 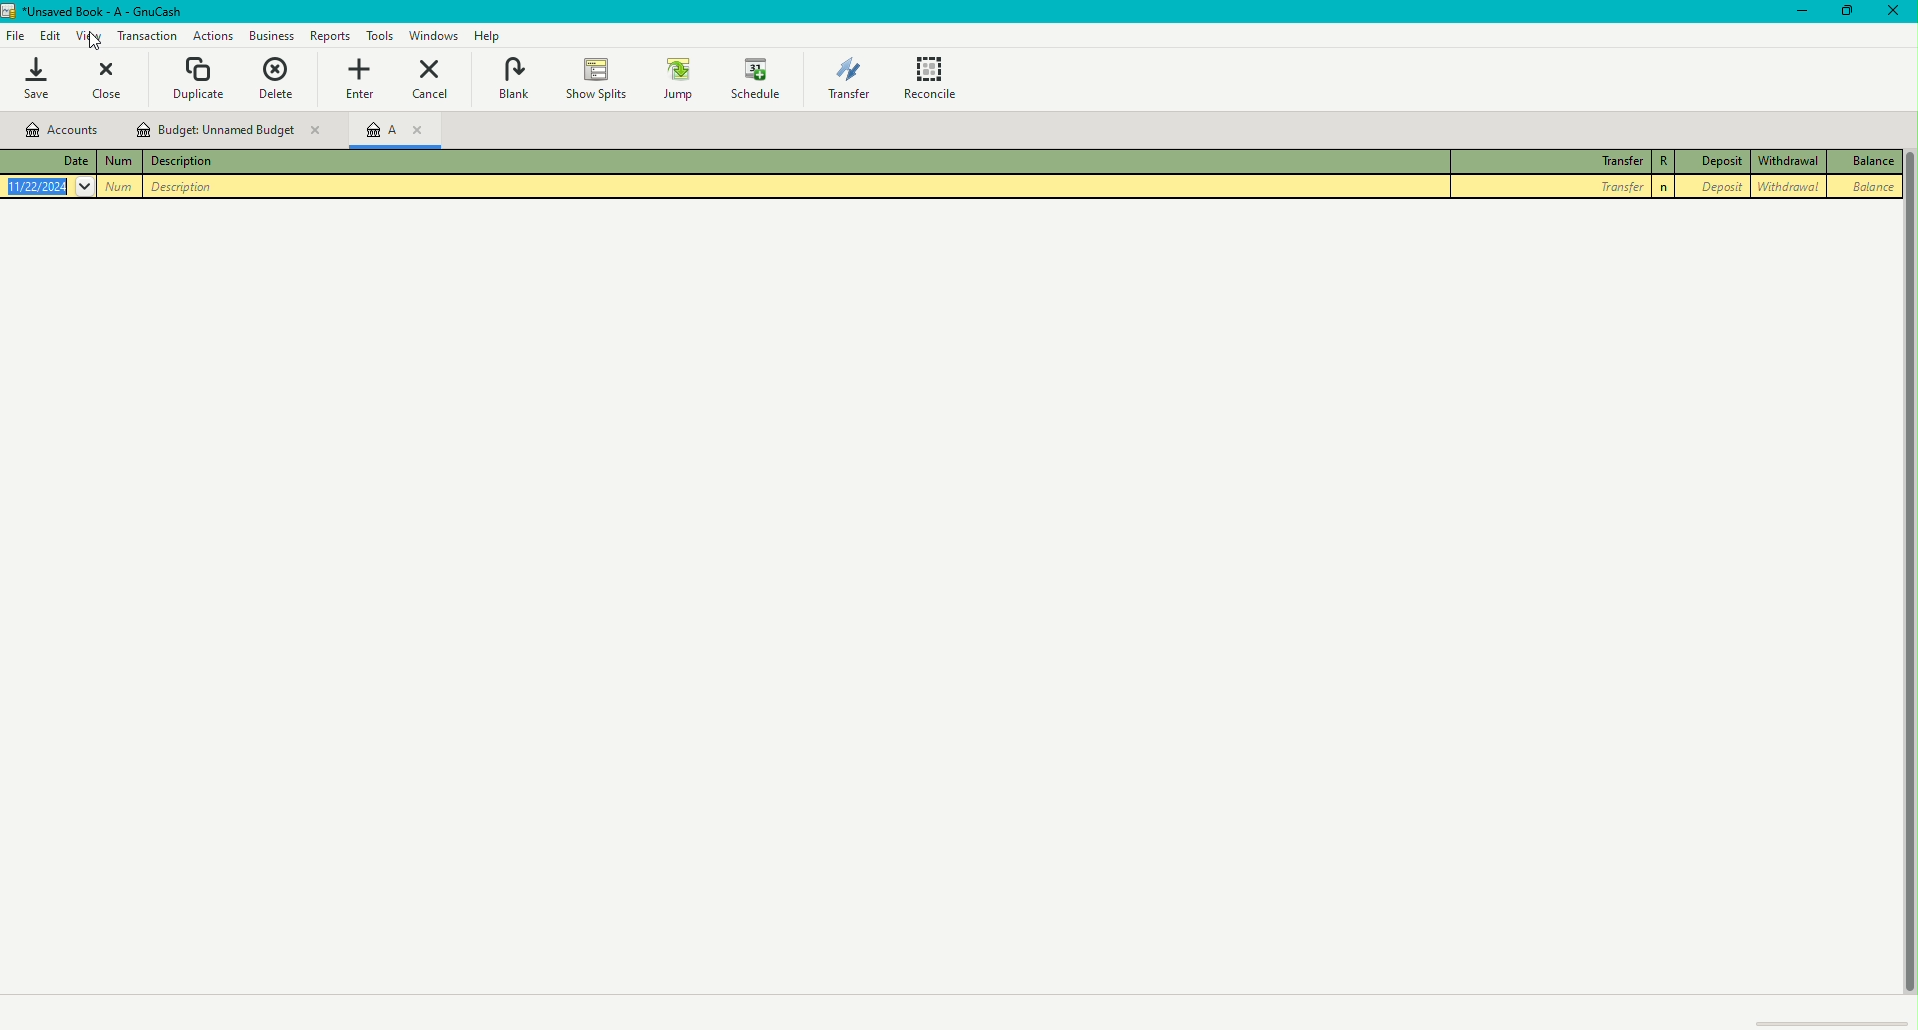 What do you see at coordinates (52, 36) in the screenshot?
I see `Edit` at bounding box center [52, 36].